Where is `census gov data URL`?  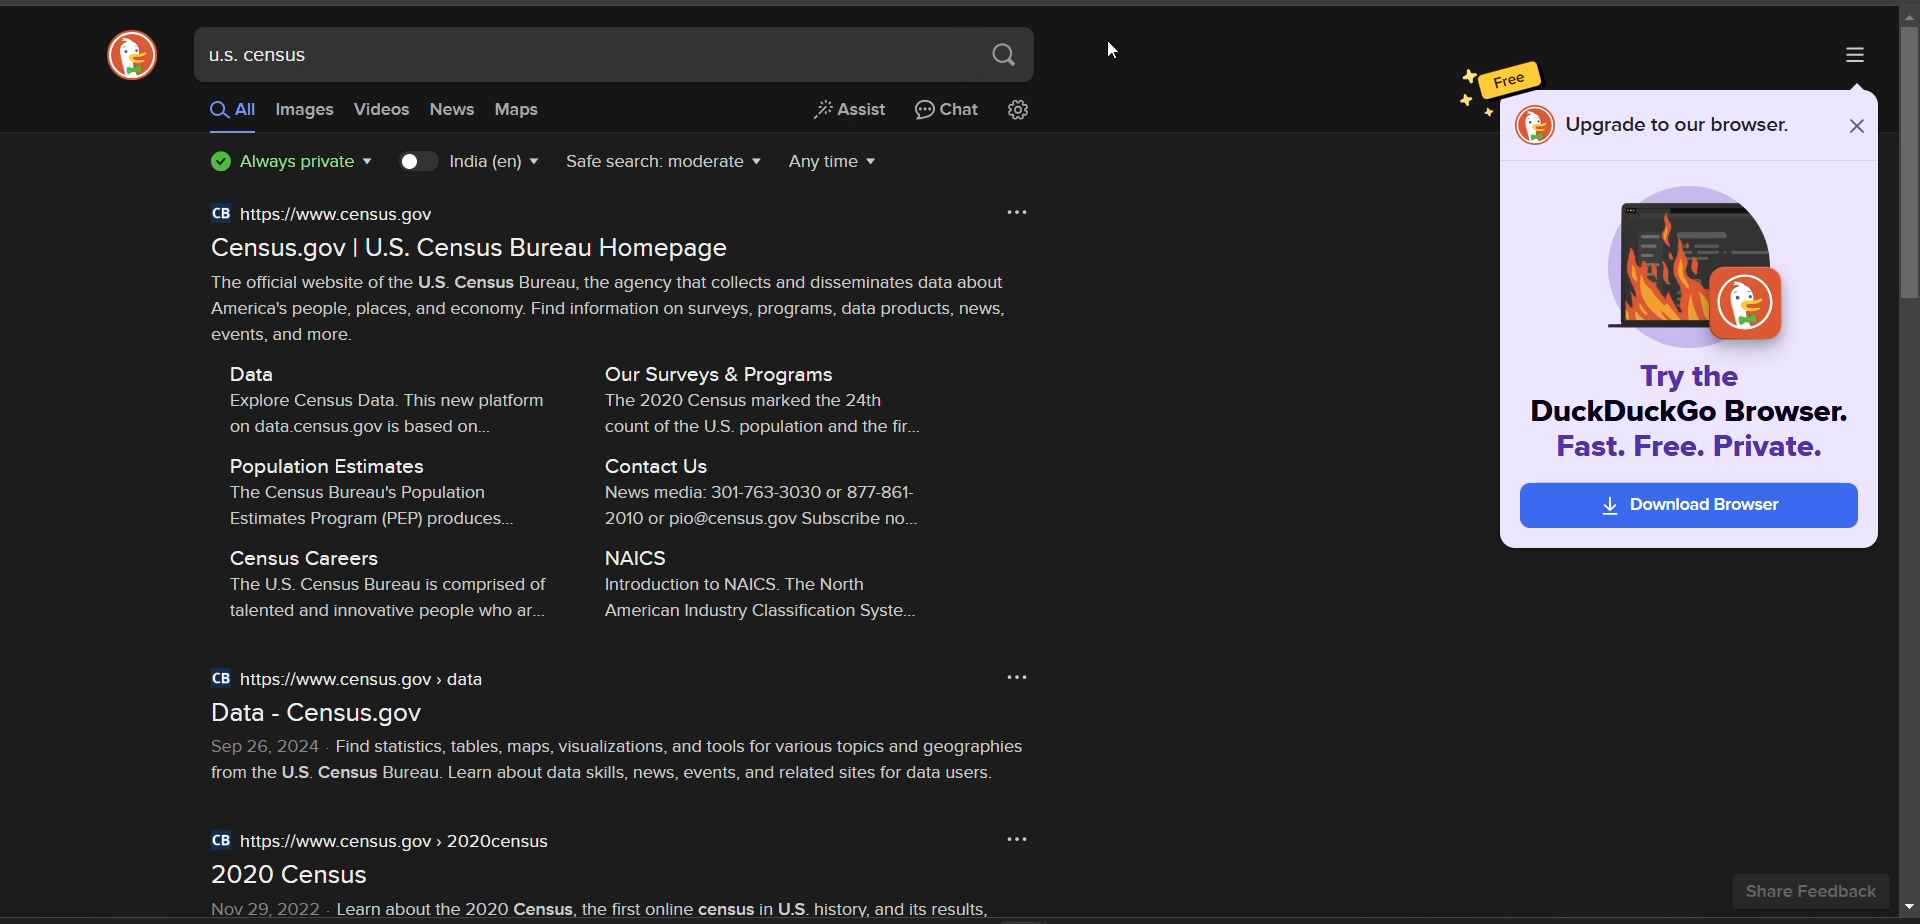 census gov data URL is located at coordinates (355, 680).